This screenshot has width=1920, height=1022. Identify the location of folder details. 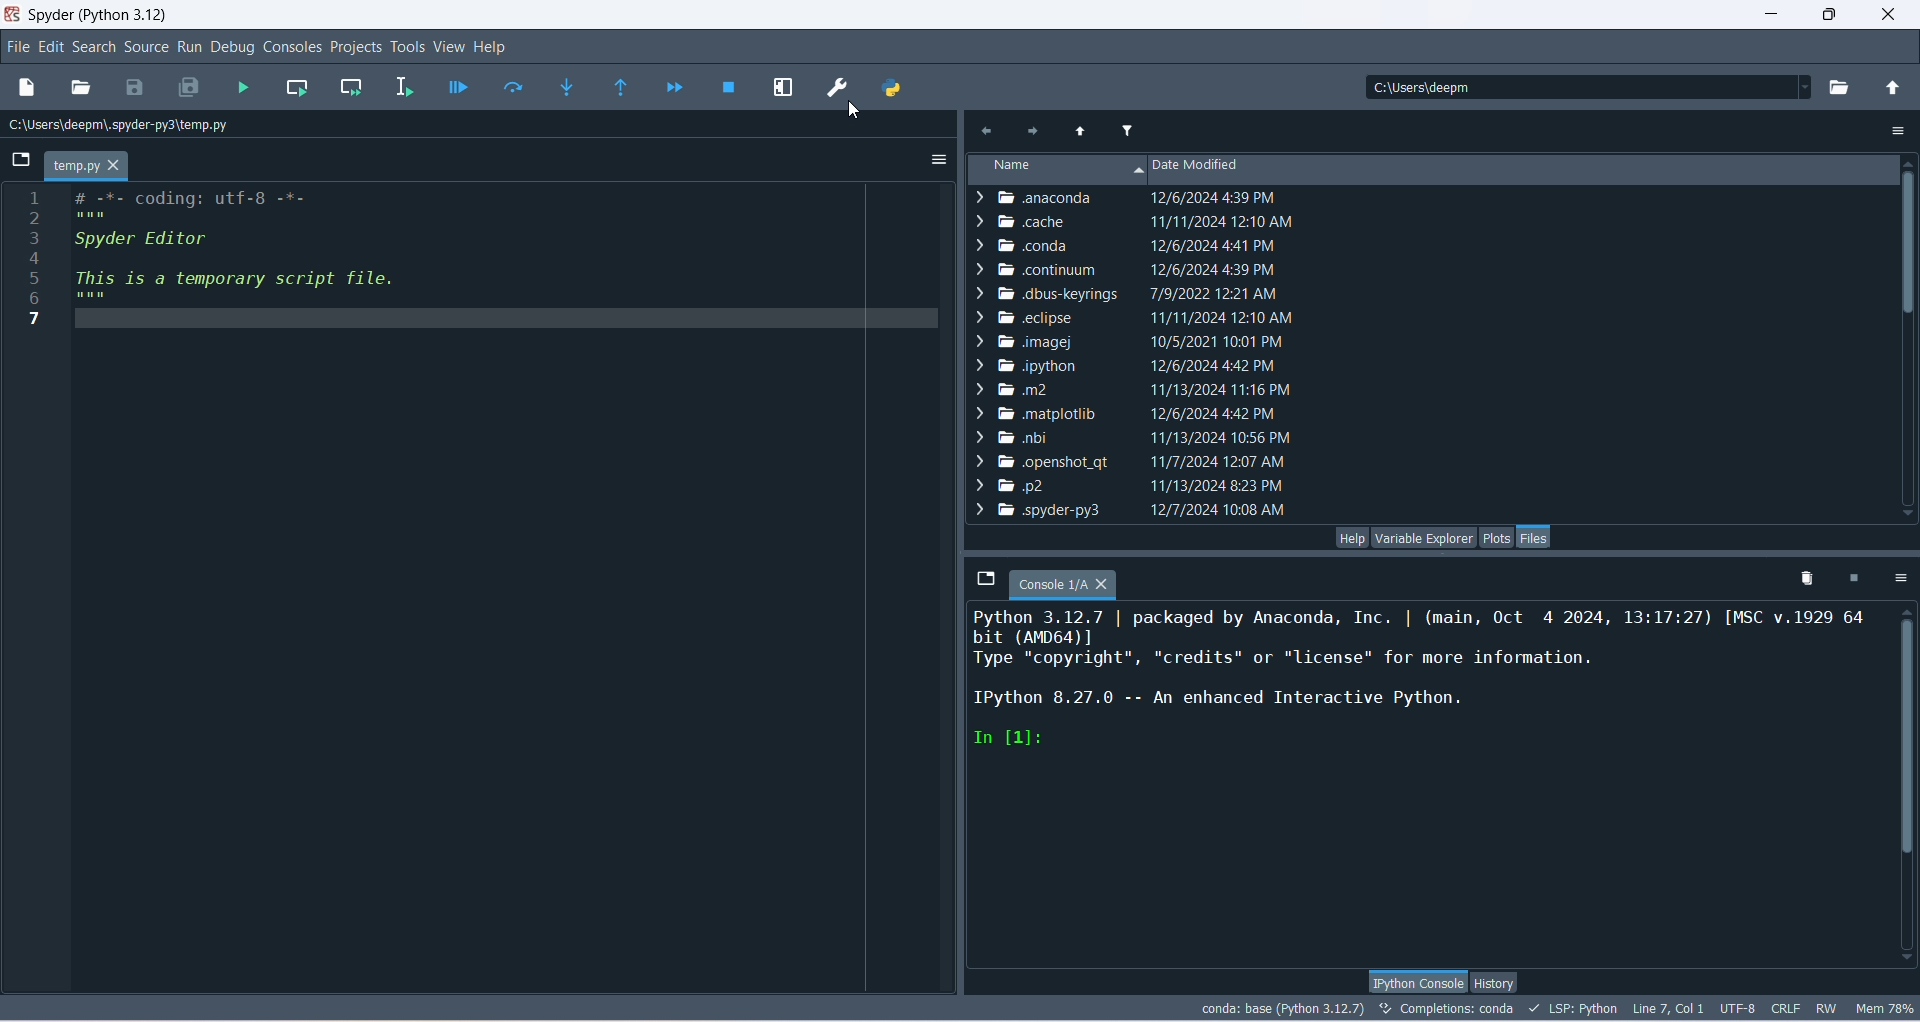
(1141, 386).